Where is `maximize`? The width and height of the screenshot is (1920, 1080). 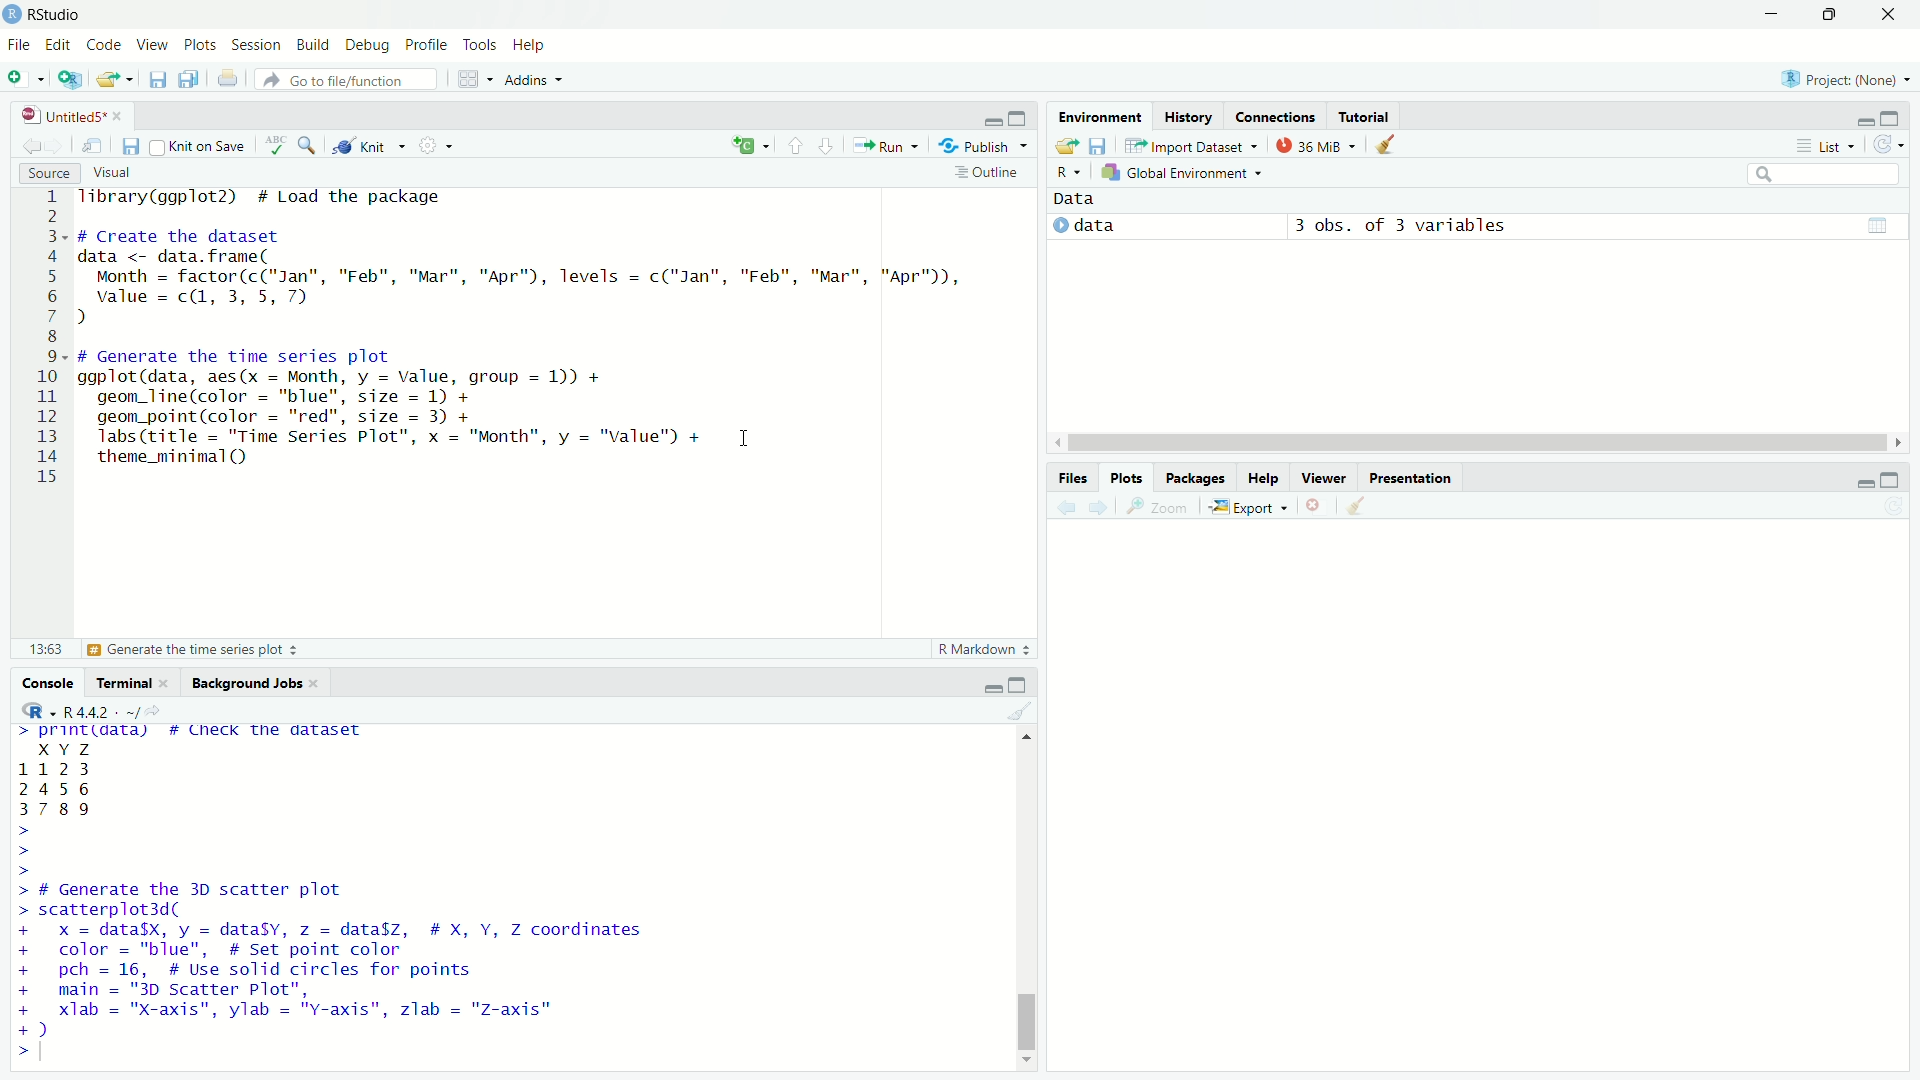
maximize is located at coordinates (1018, 685).